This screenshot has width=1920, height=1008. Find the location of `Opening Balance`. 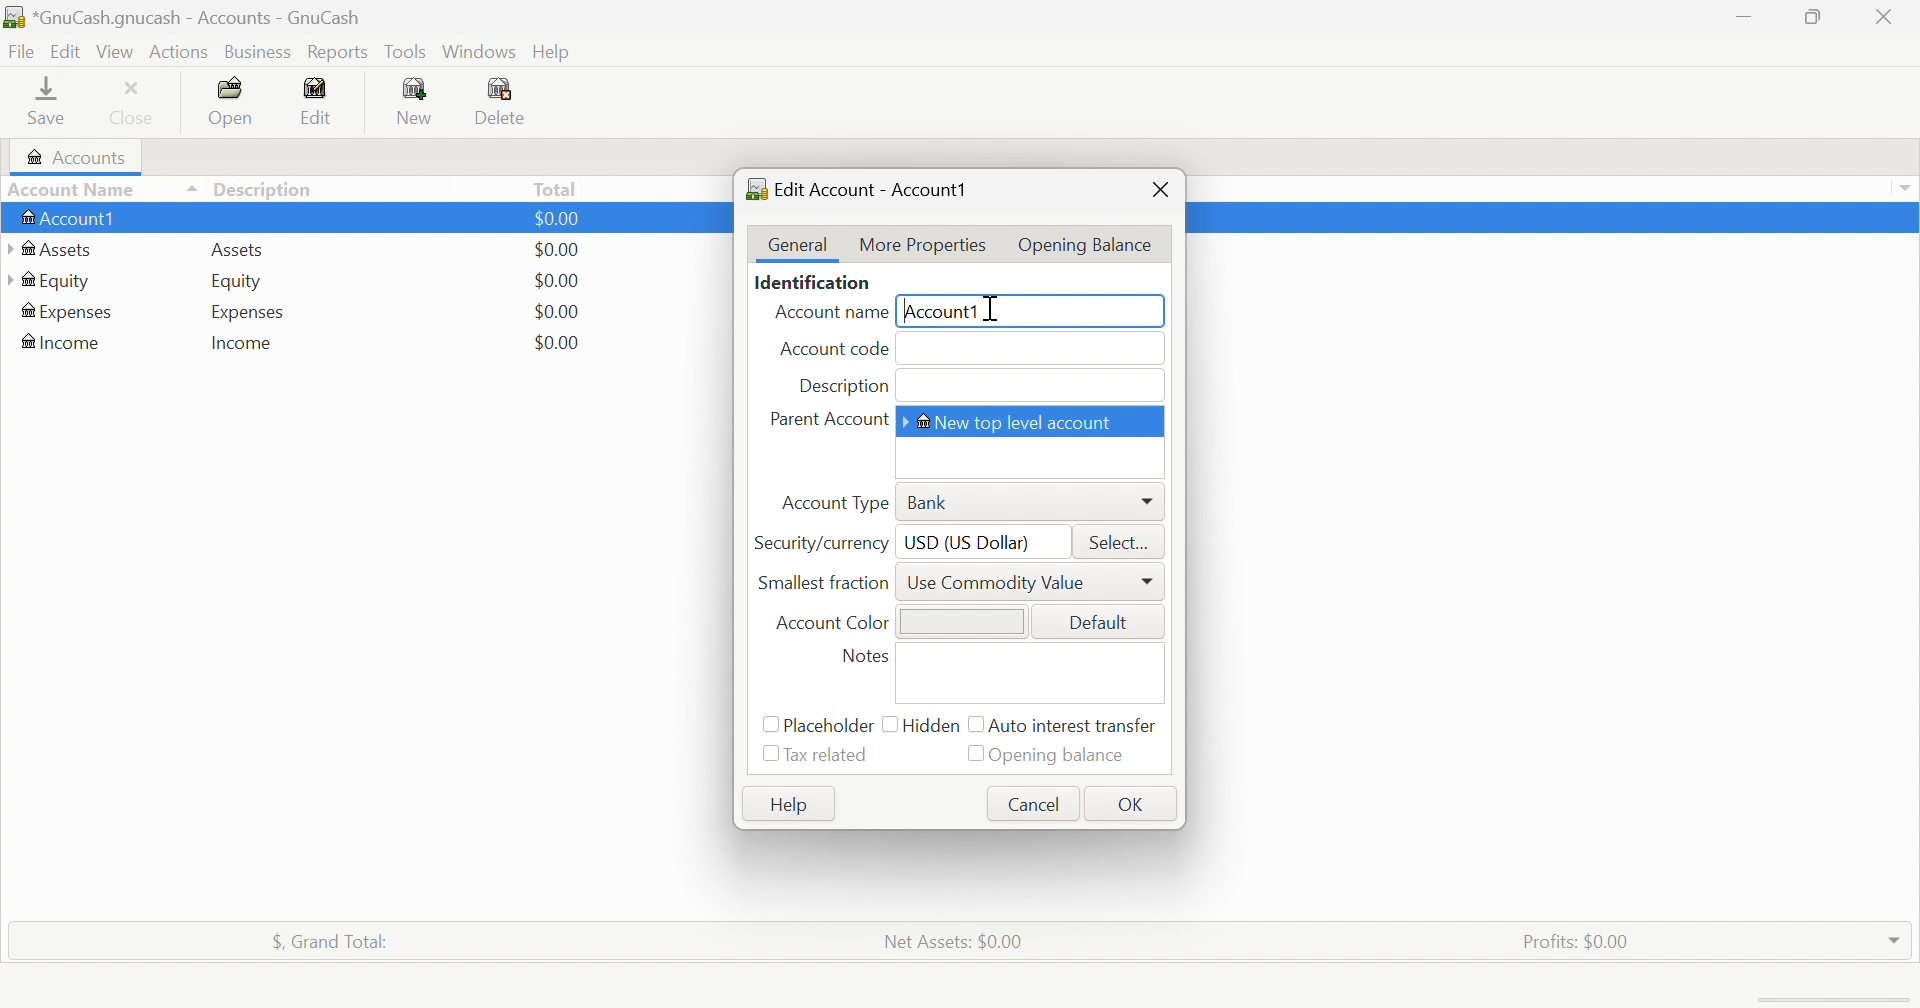

Opening Balance is located at coordinates (1084, 243).